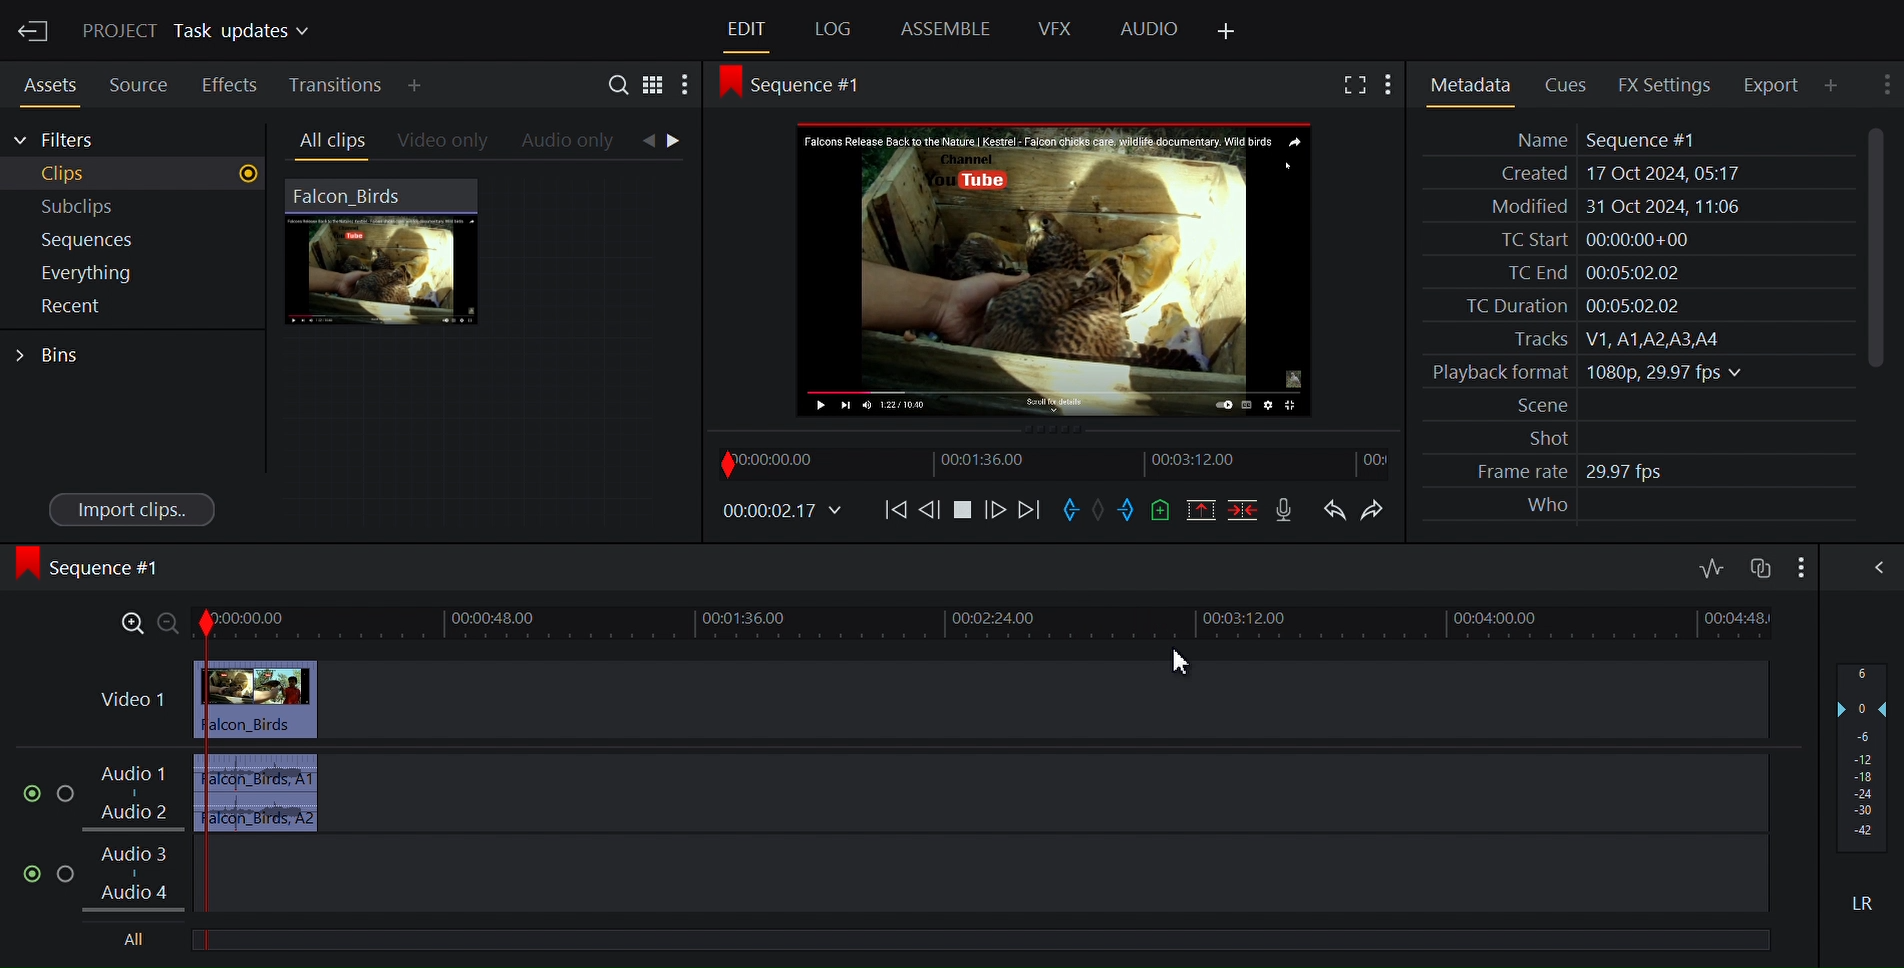 Image resolution: width=1904 pixels, height=968 pixels. I want to click on Sequence, so click(124, 239).